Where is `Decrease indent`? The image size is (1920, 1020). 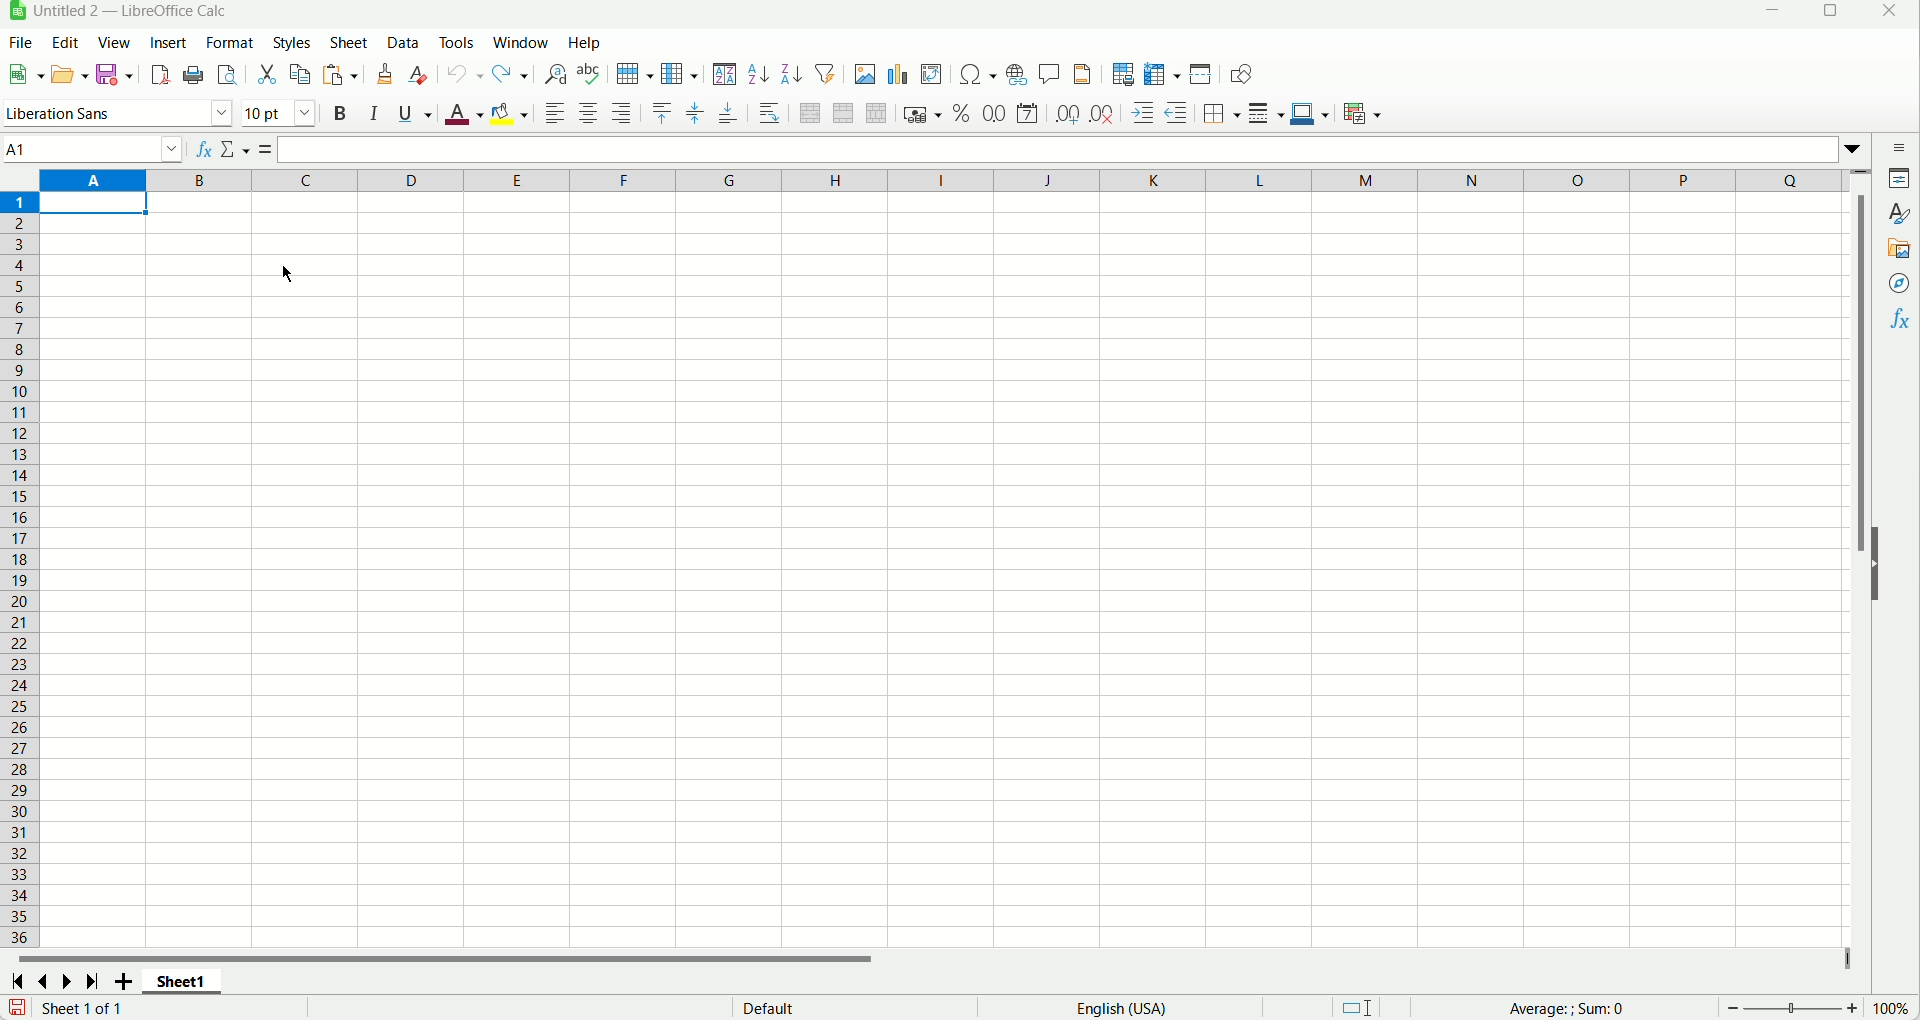 Decrease indent is located at coordinates (1177, 113).